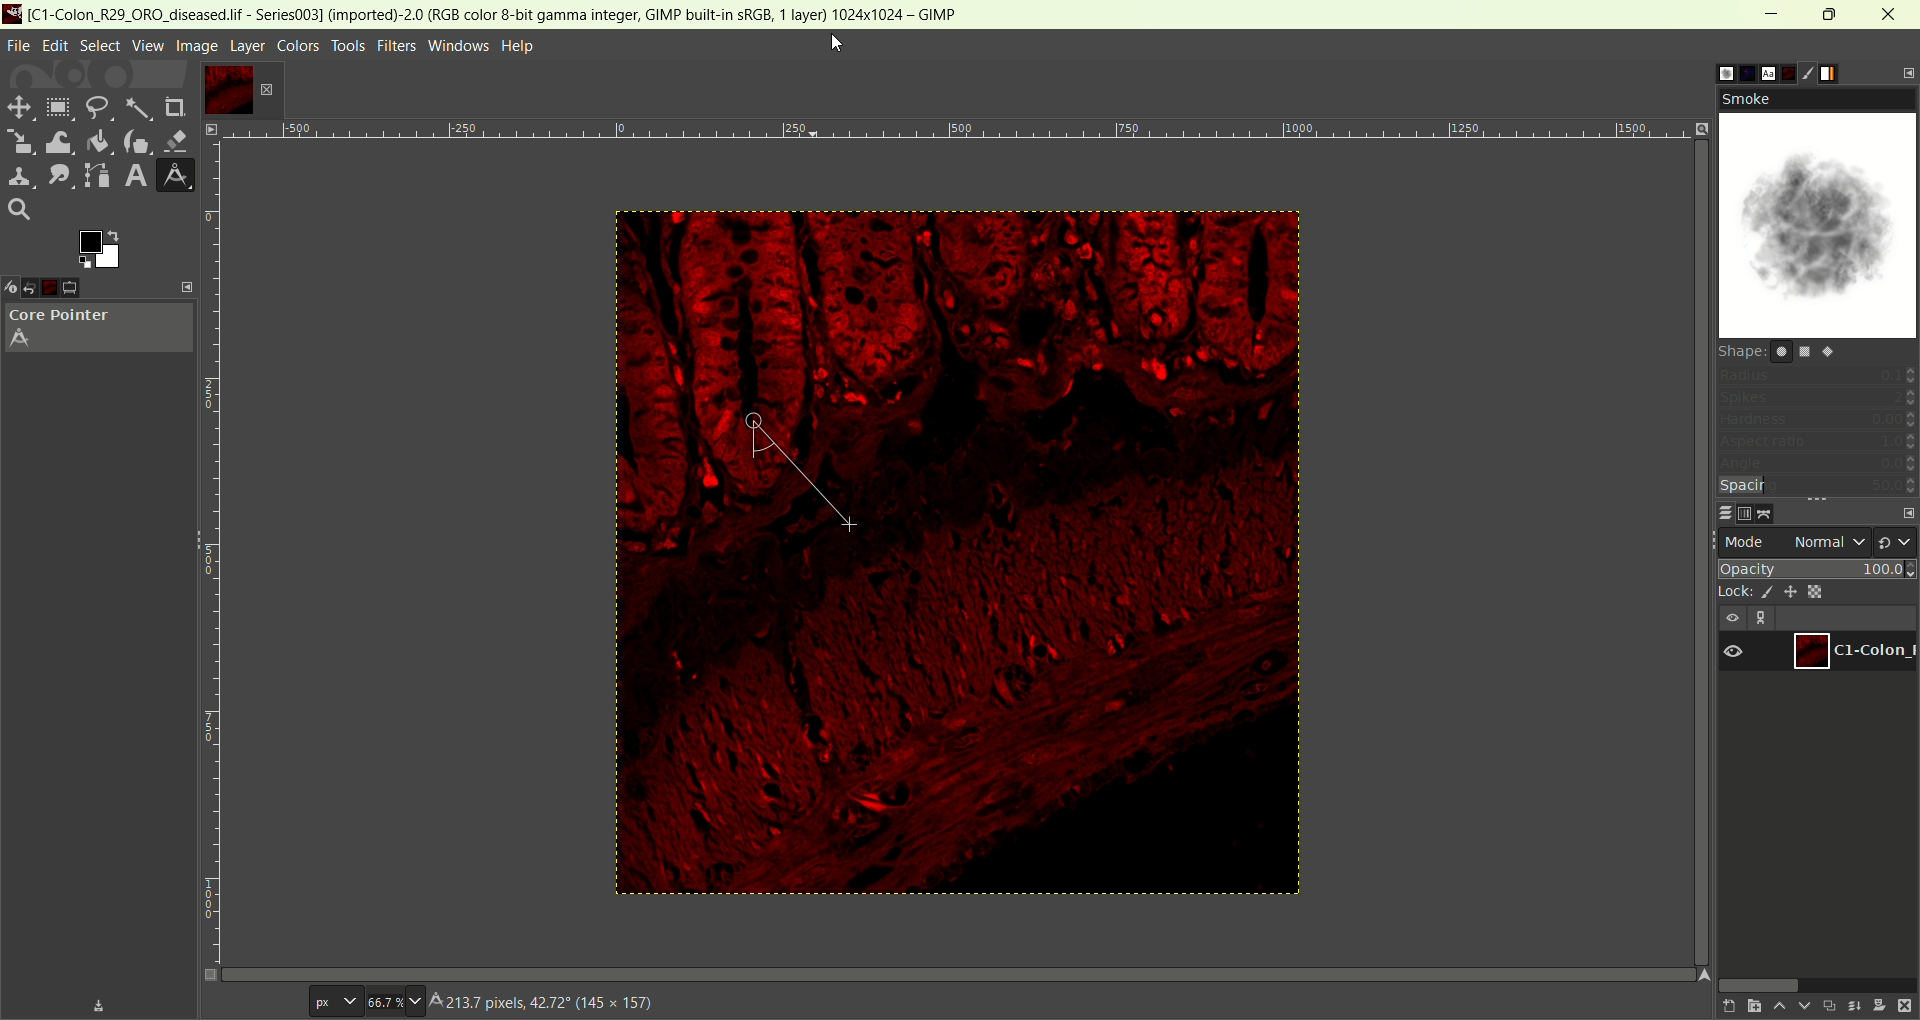  I want to click on windows, so click(461, 46).